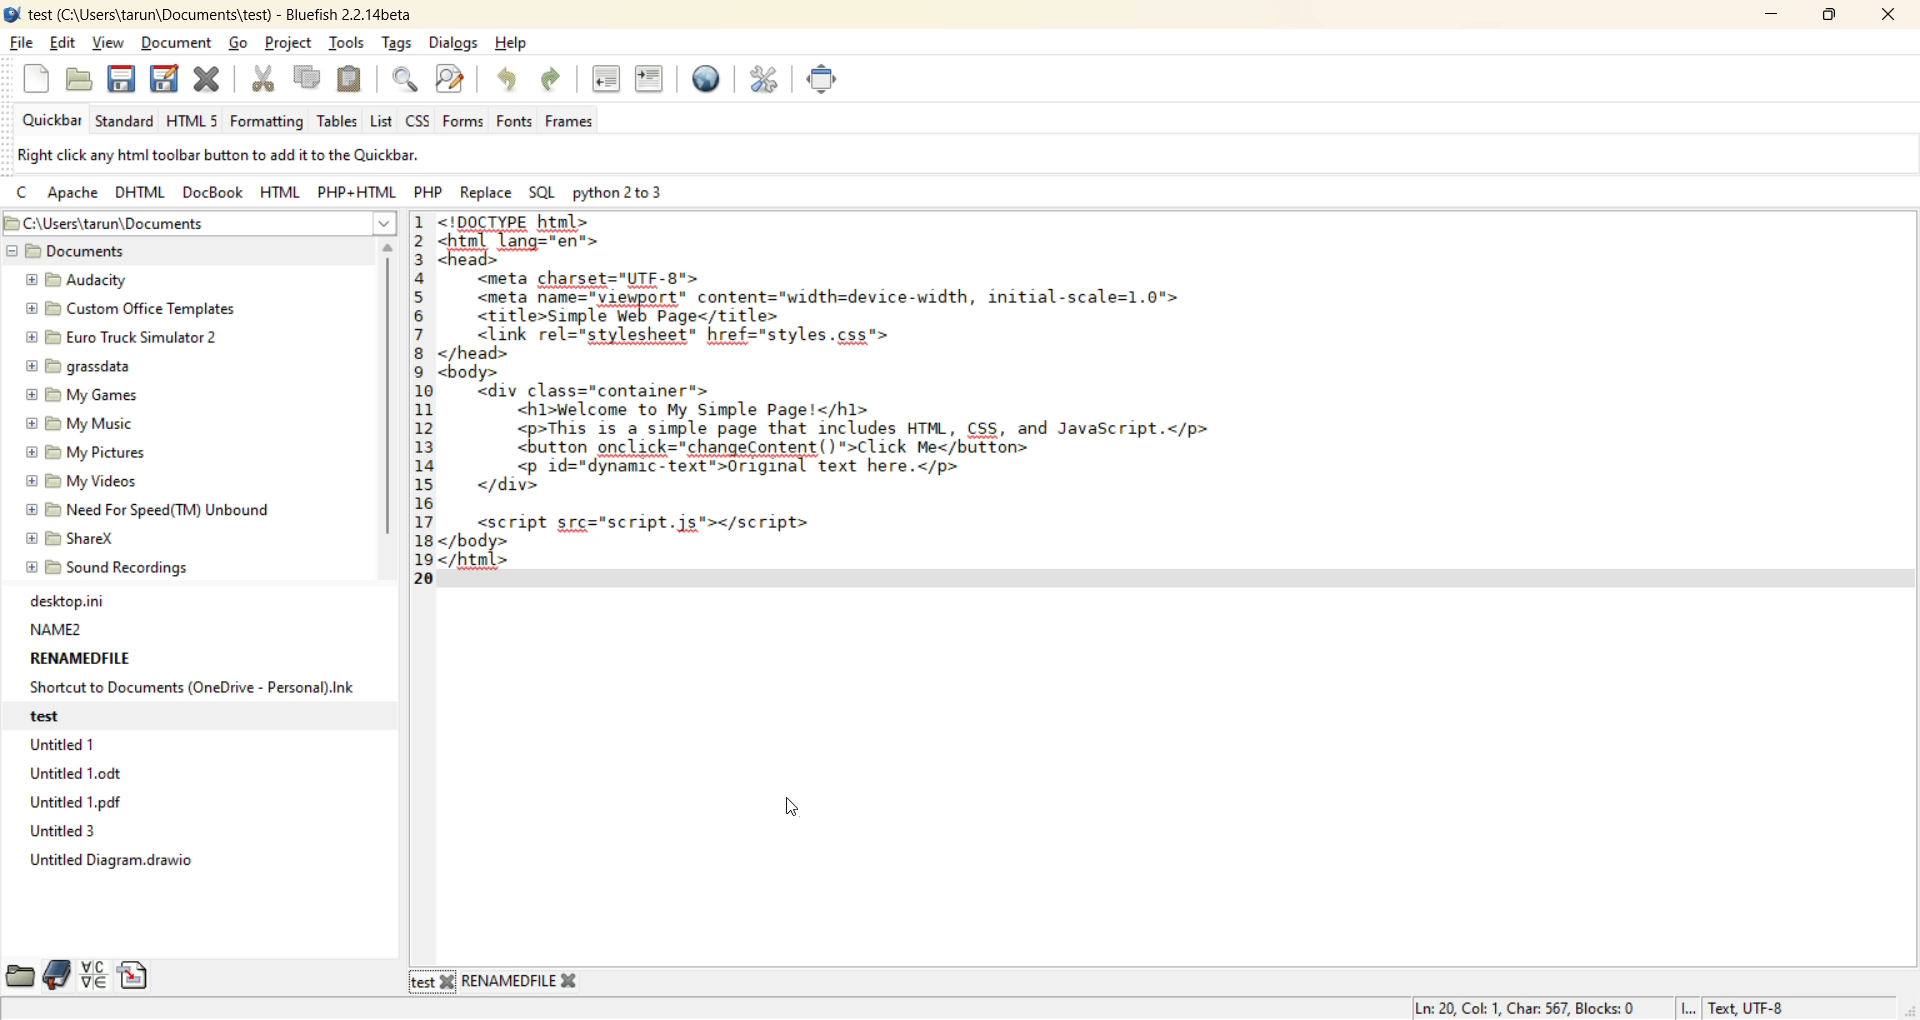  Describe the element at coordinates (93, 974) in the screenshot. I see `charmap` at that location.